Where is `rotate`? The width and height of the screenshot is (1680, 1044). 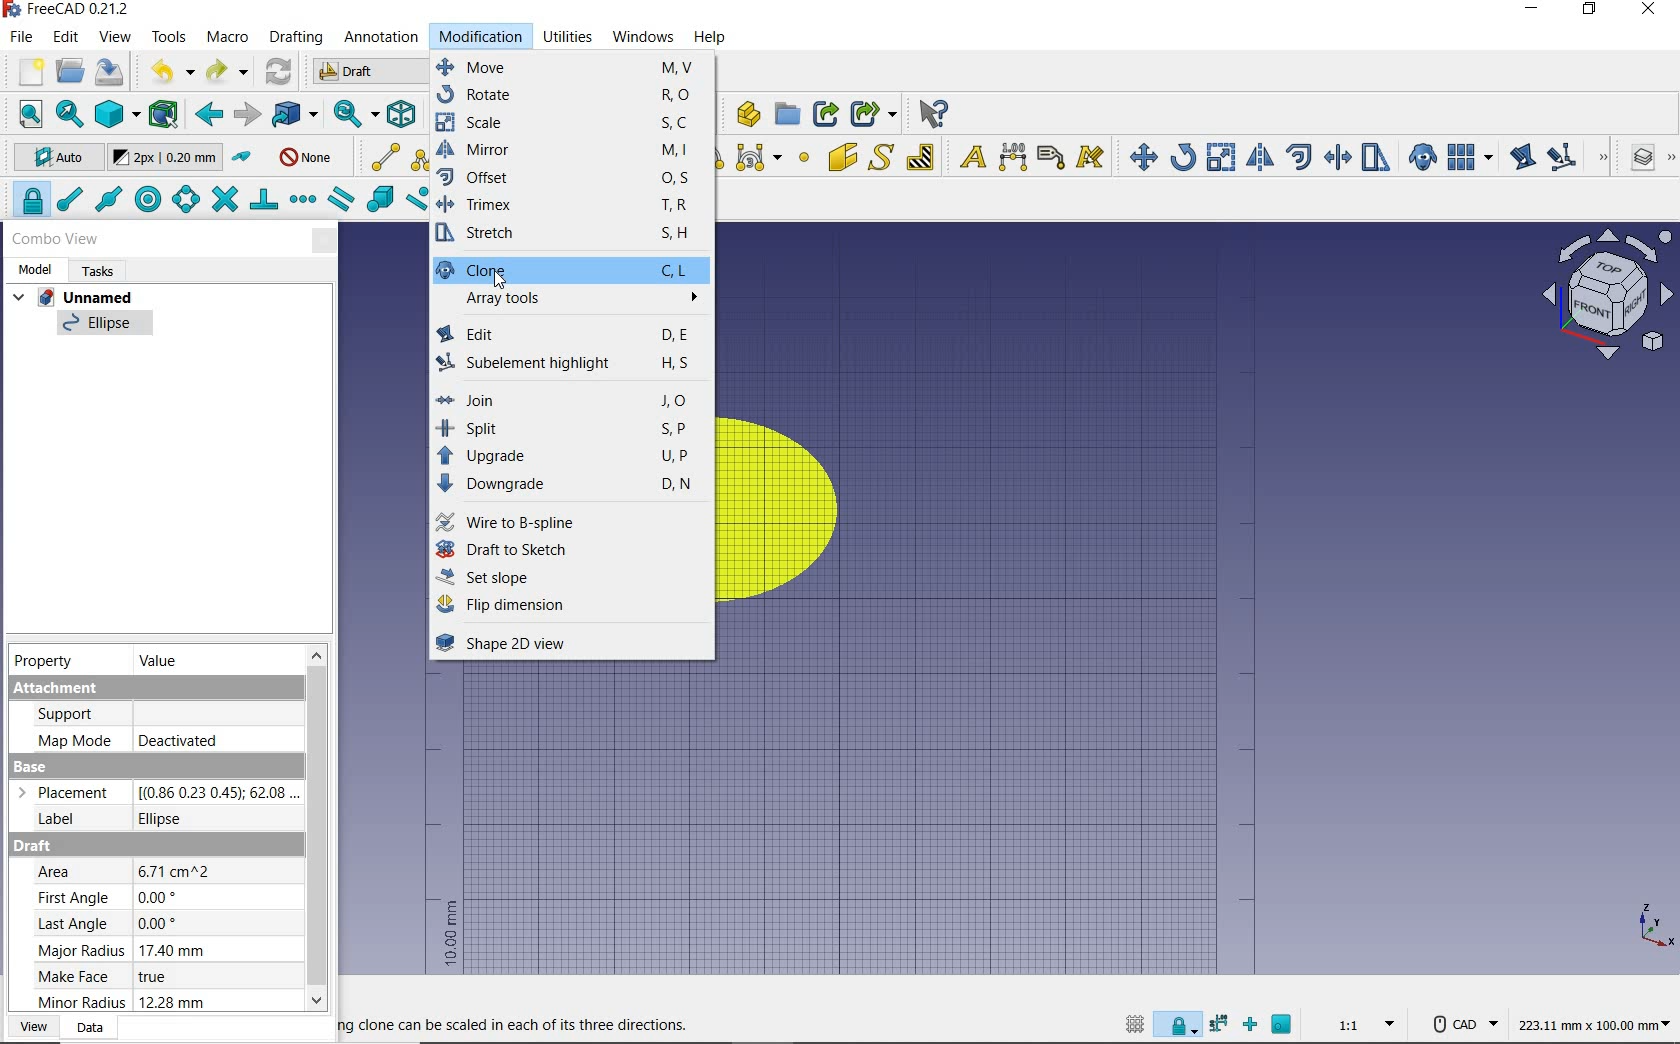 rotate is located at coordinates (1183, 157).